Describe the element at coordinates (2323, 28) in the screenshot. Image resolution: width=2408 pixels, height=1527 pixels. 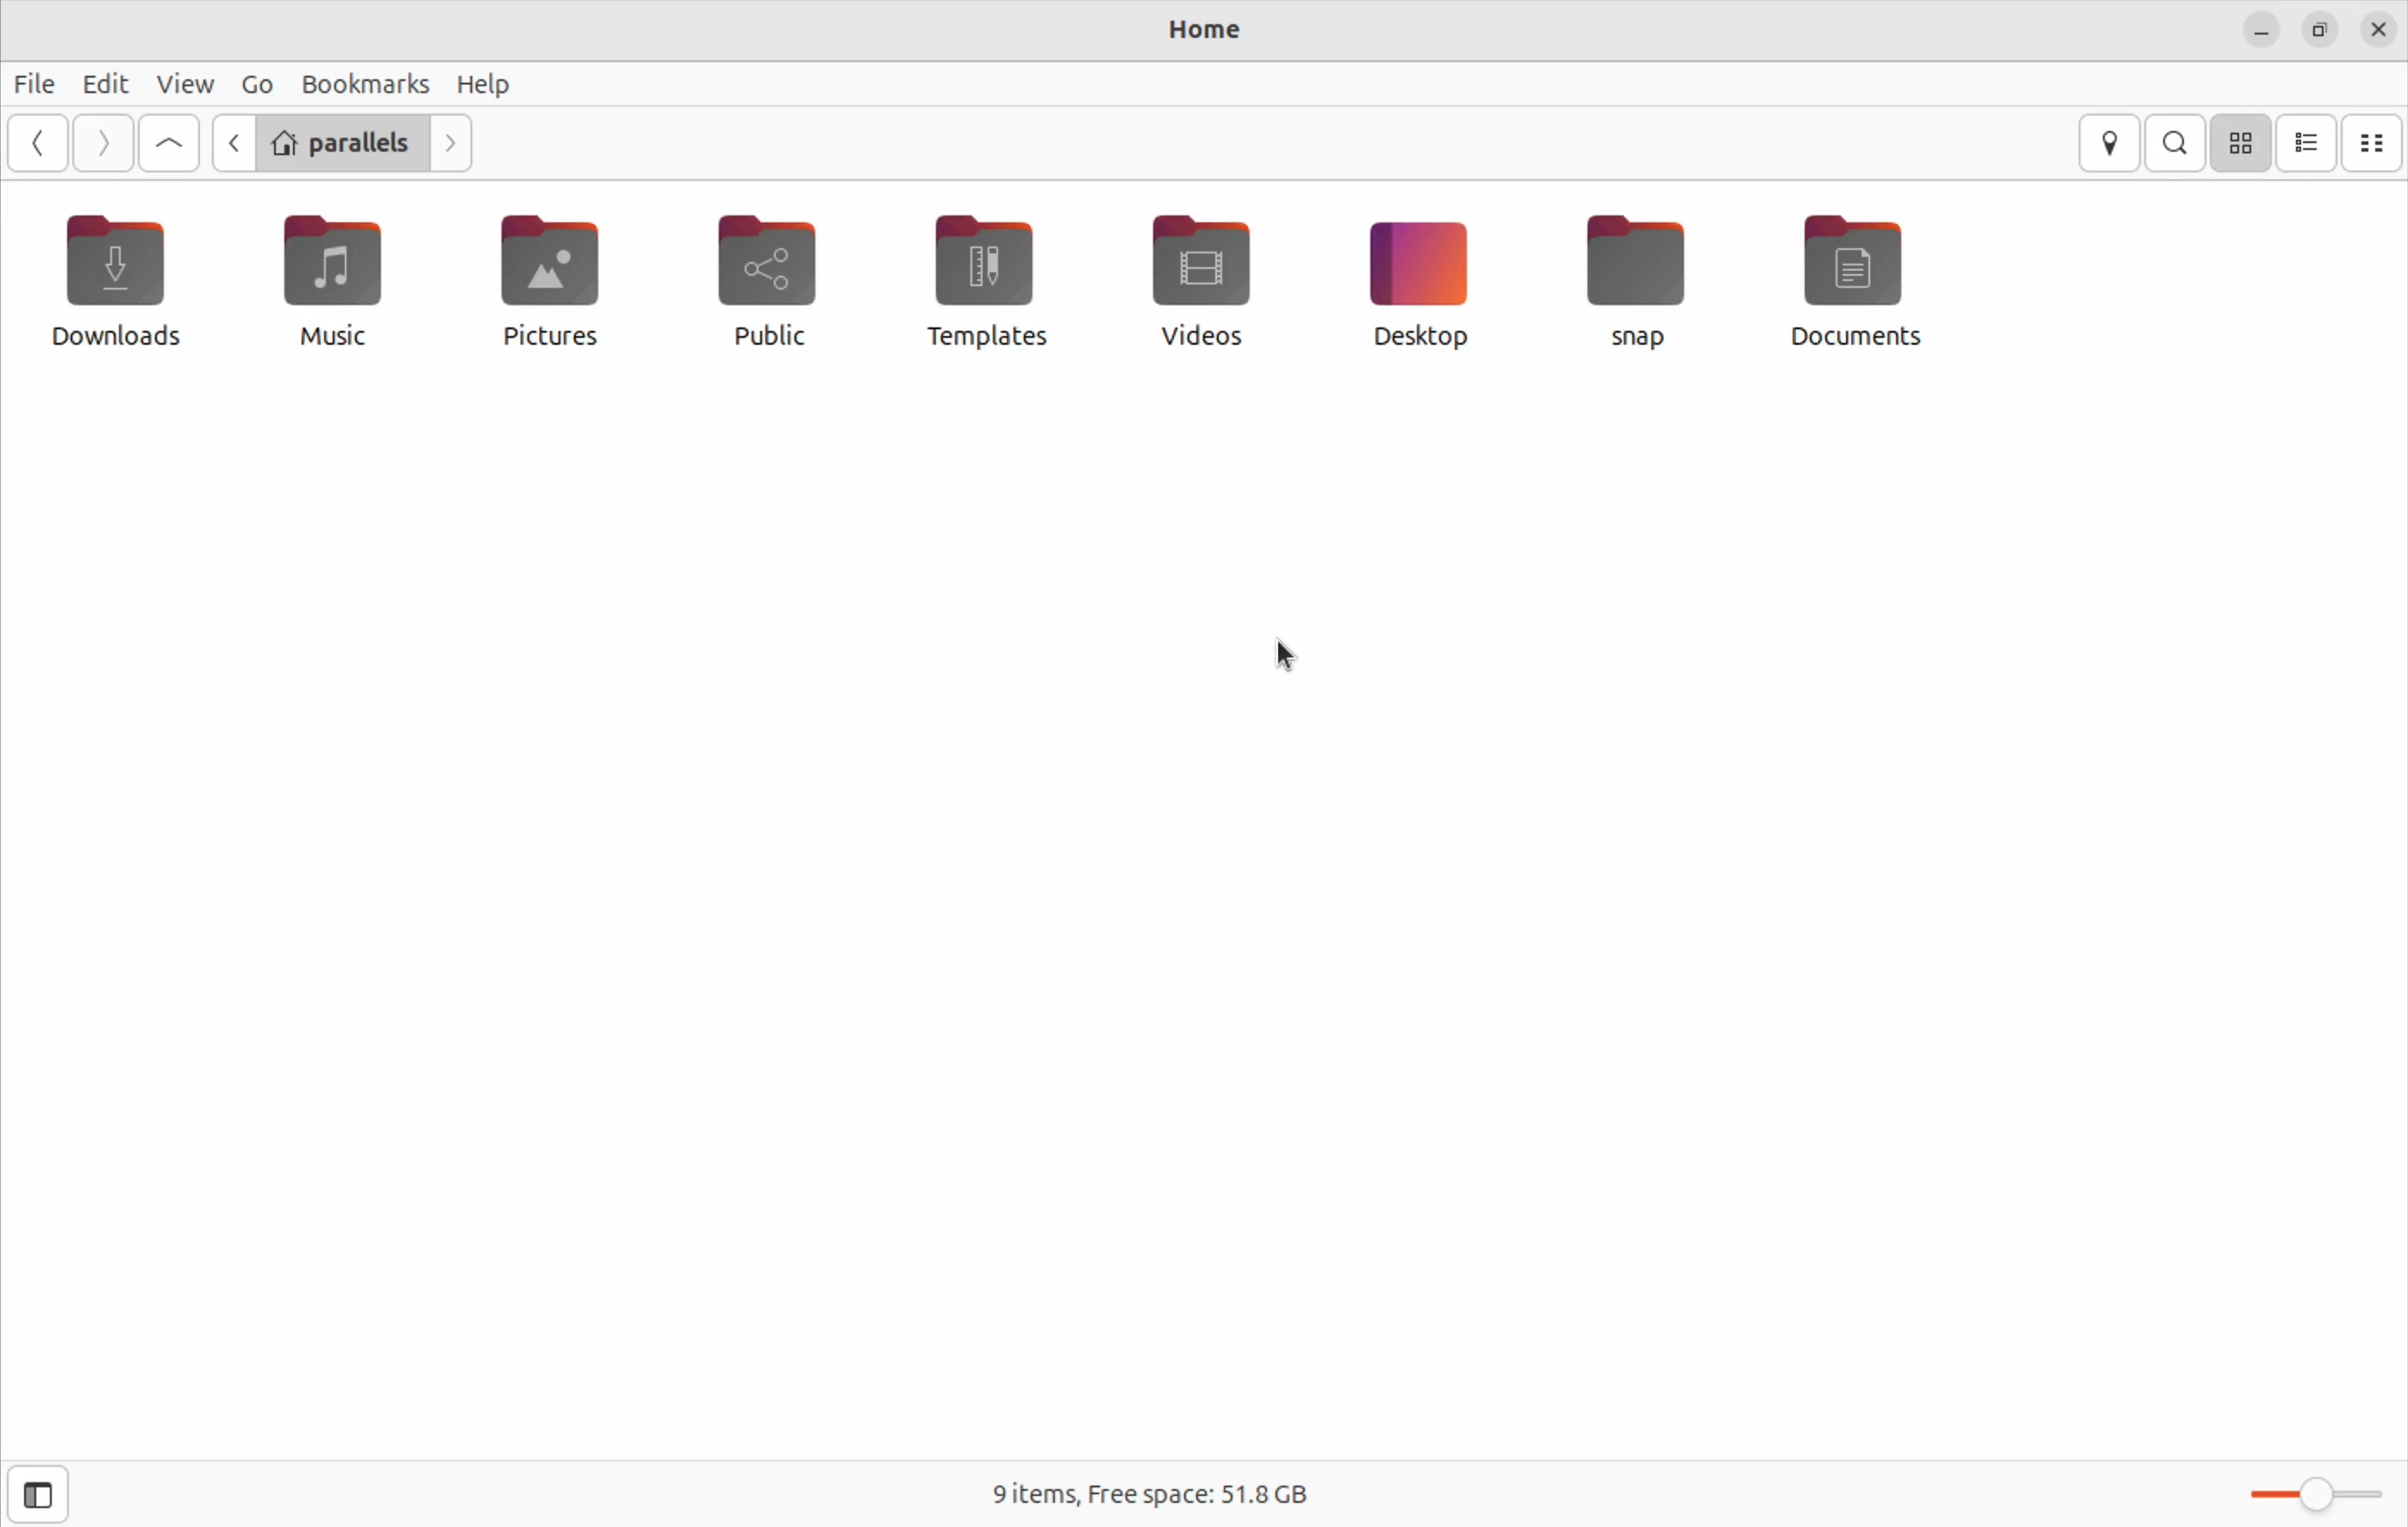
I see `resize` at that location.